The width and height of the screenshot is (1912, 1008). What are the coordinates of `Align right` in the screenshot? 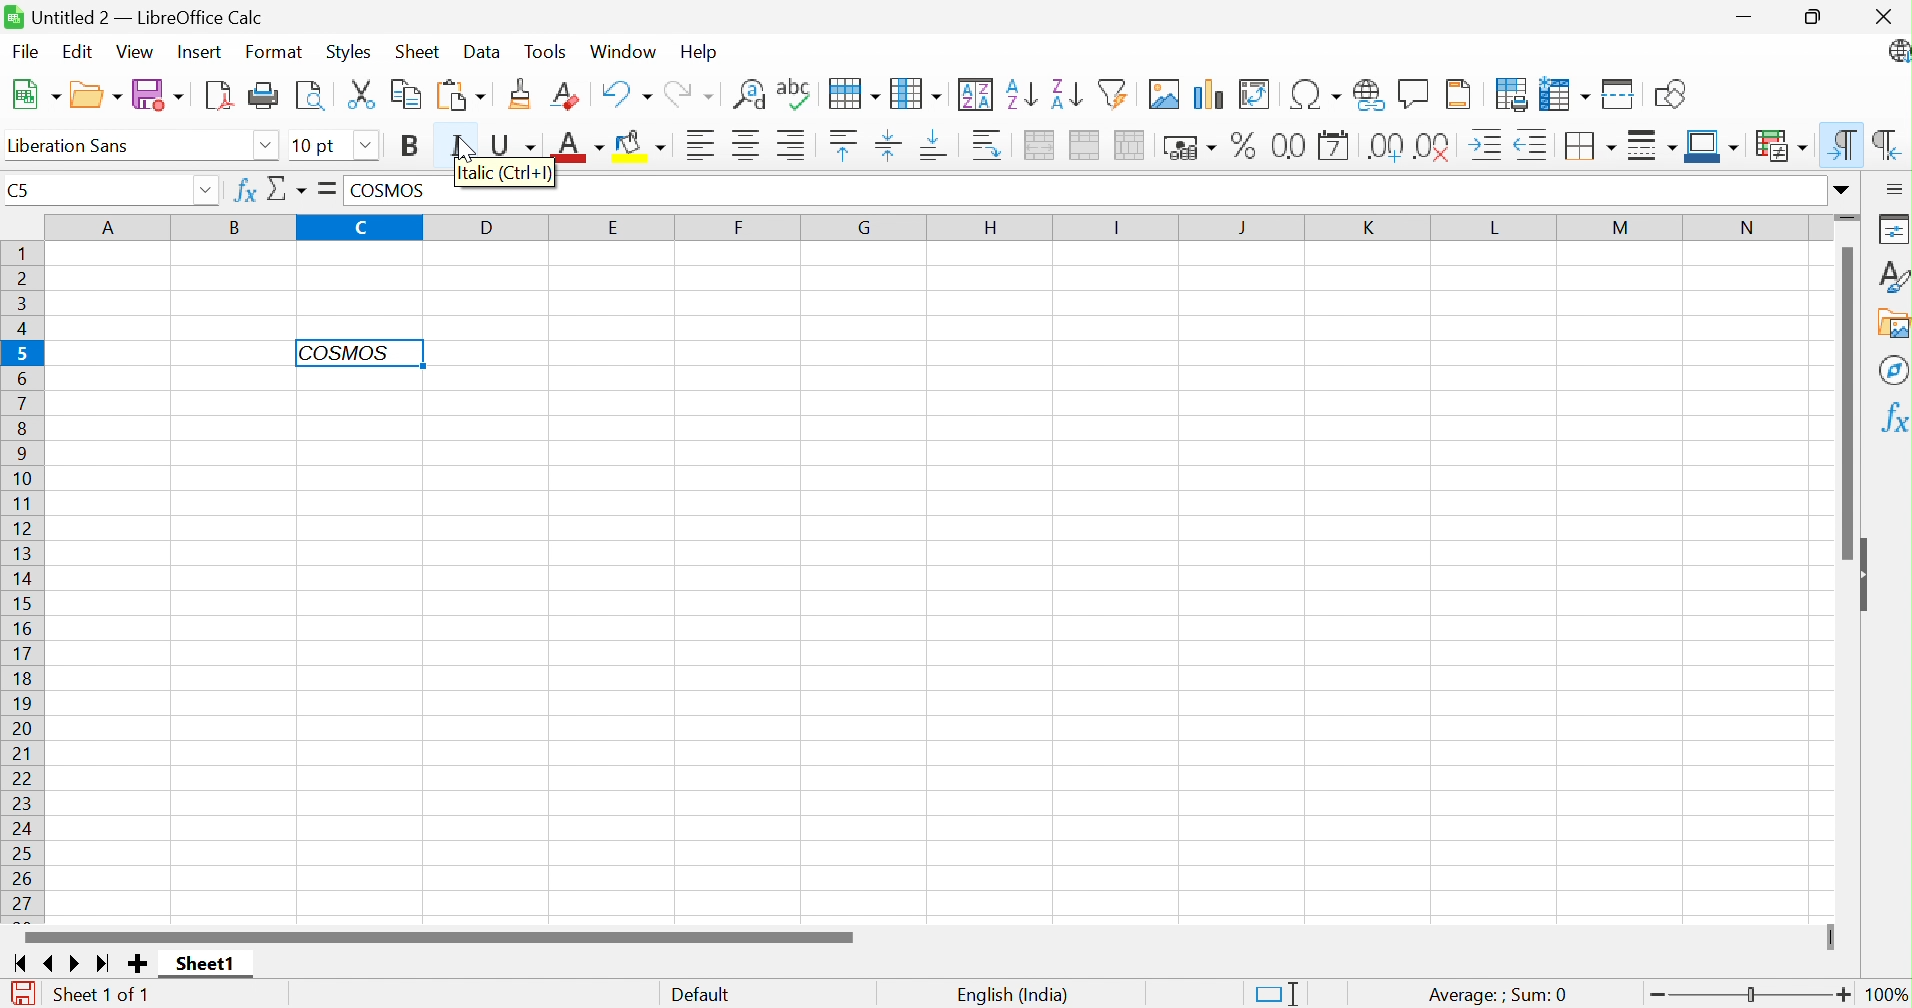 It's located at (790, 143).